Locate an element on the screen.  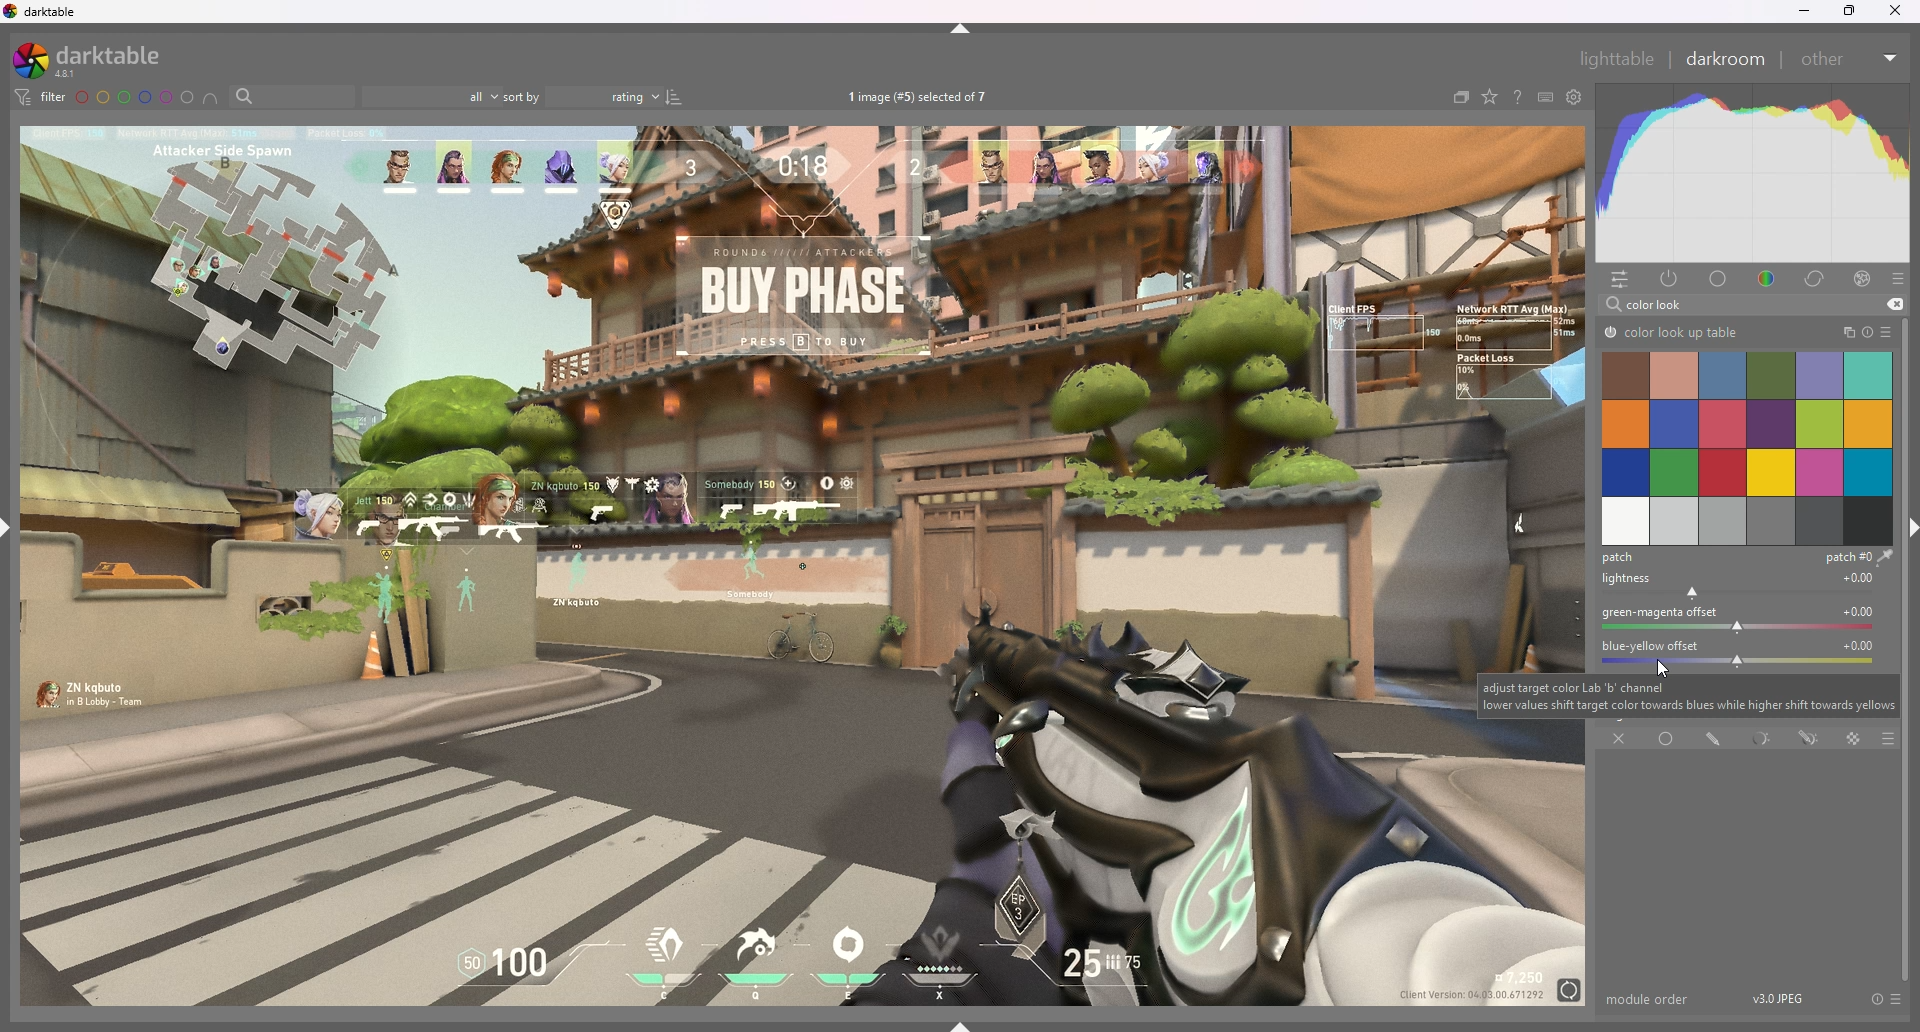
off is located at coordinates (1620, 740).